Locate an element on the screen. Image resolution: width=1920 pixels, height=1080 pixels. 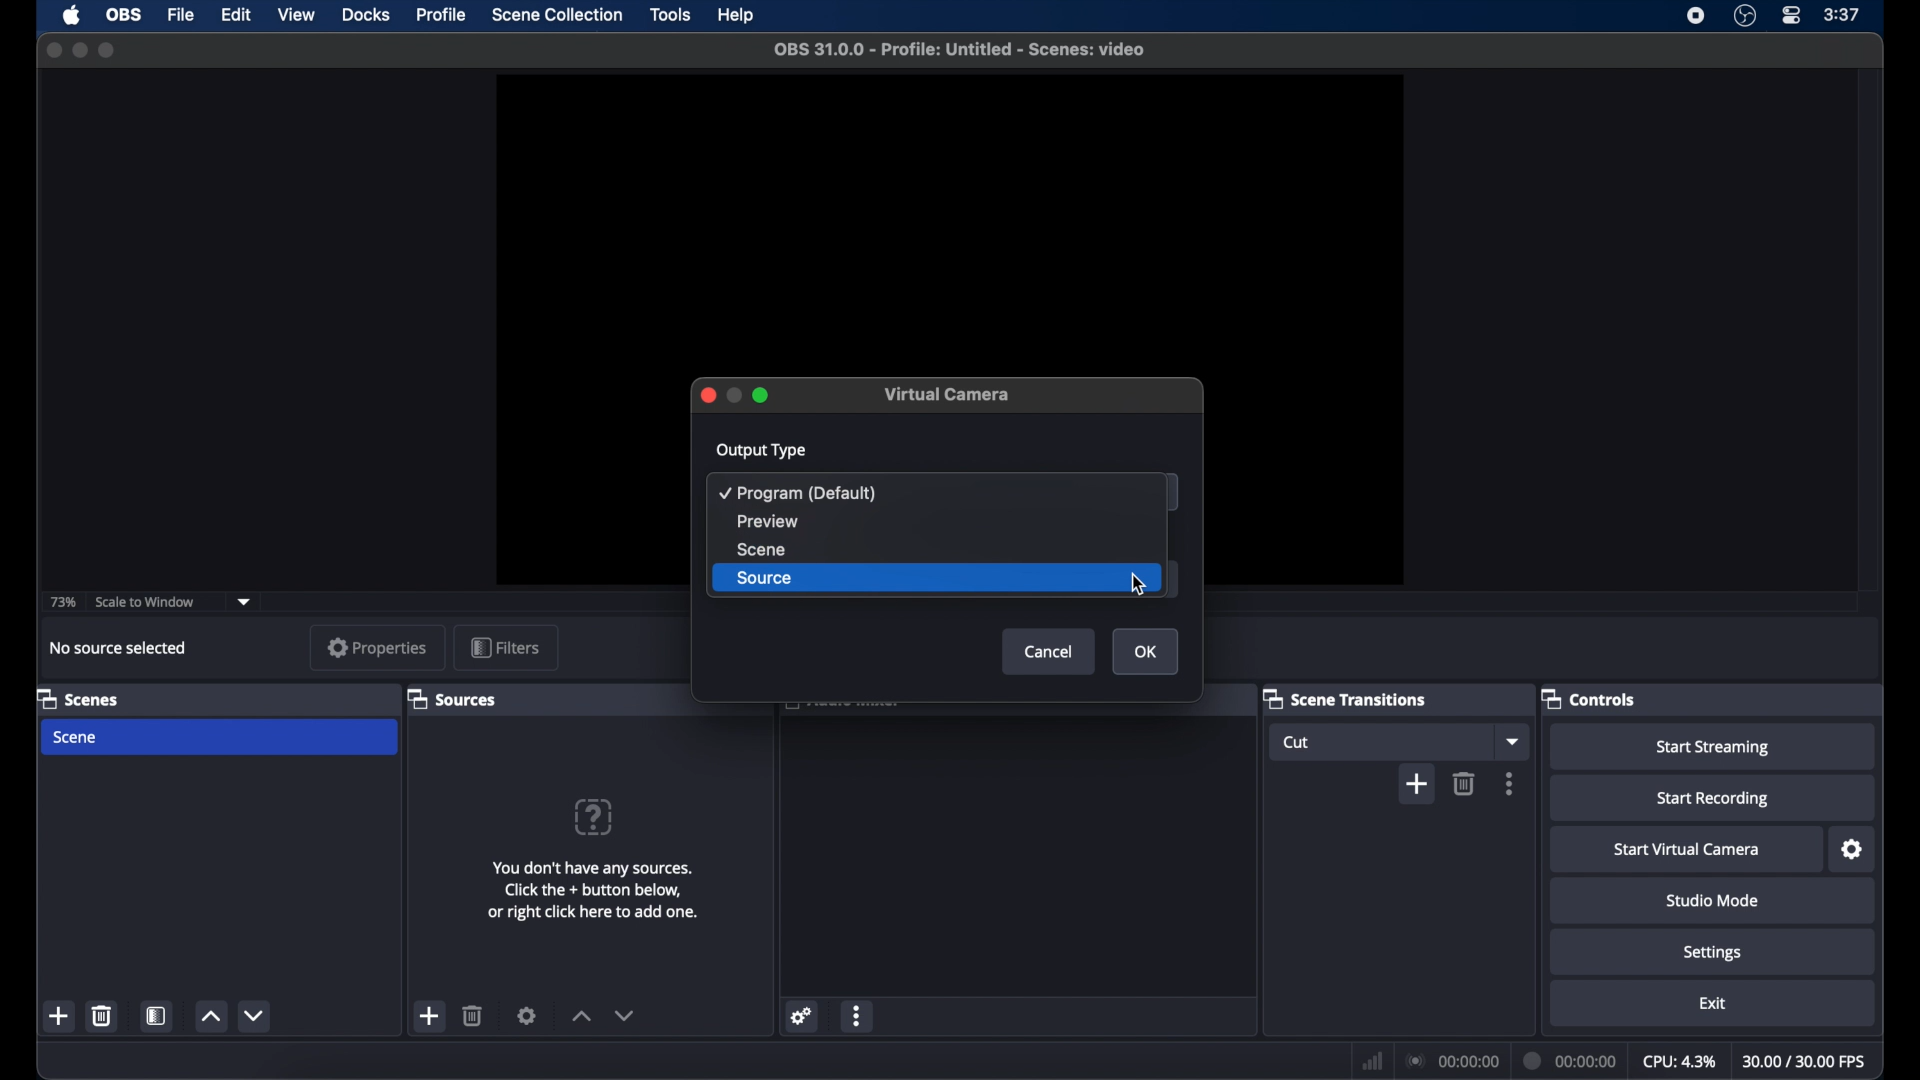
filters is located at coordinates (504, 646).